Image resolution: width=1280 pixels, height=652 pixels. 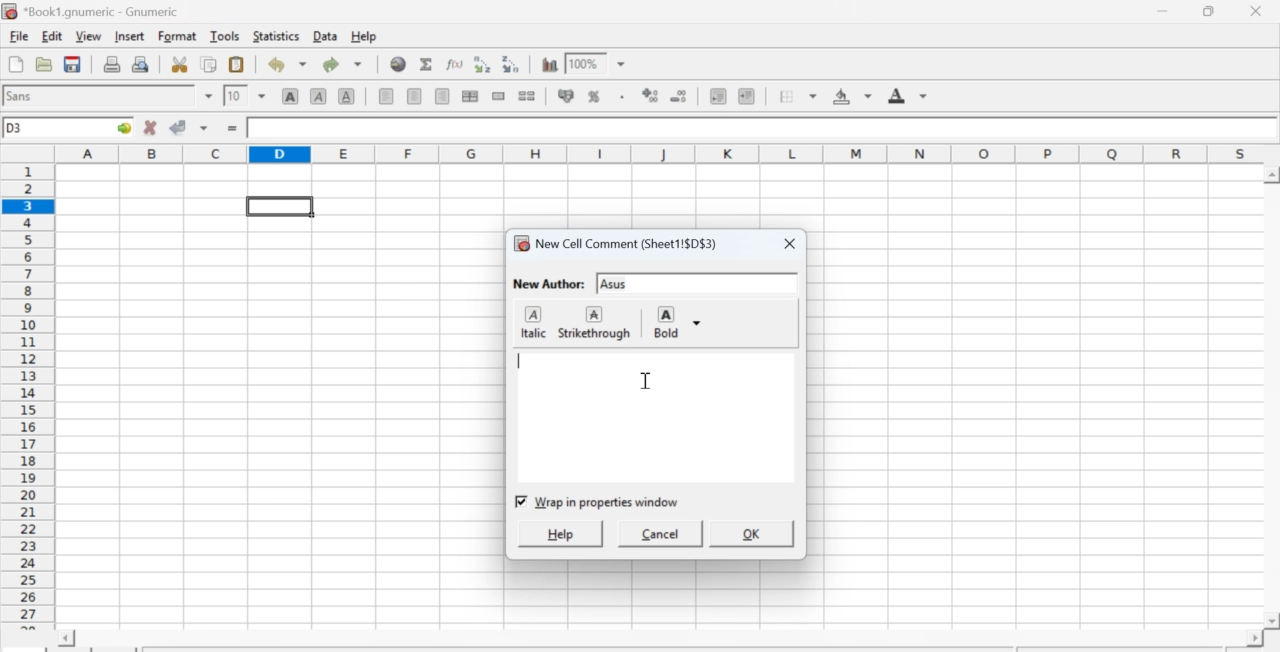 What do you see at coordinates (566, 95) in the screenshot?
I see `Format the selection as accounting` at bounding box center [566, 95].